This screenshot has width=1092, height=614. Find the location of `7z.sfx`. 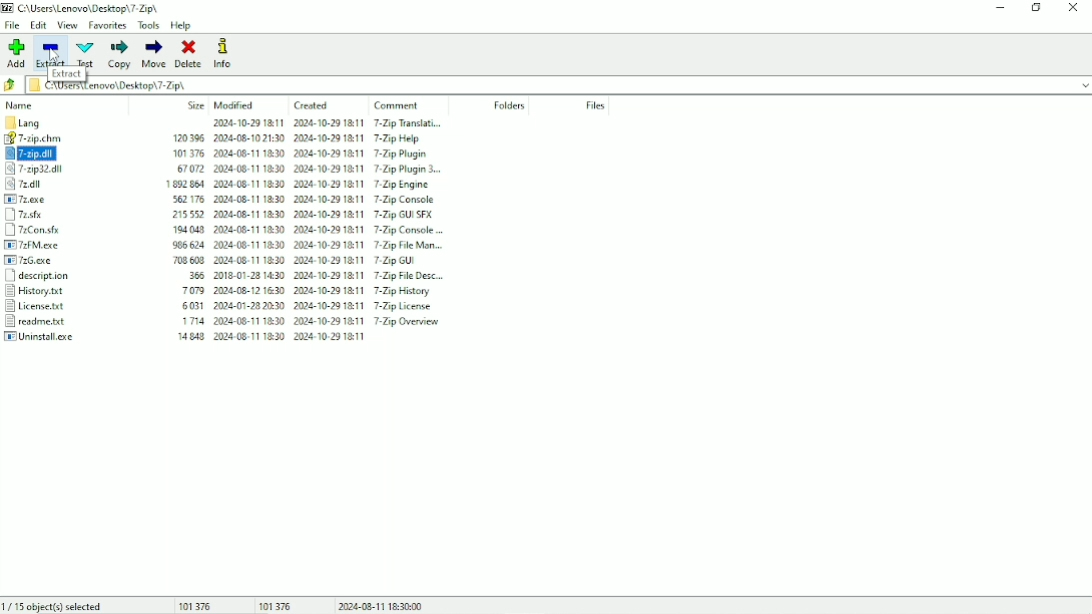

7z.sfx is located at coordinates (63, 214).